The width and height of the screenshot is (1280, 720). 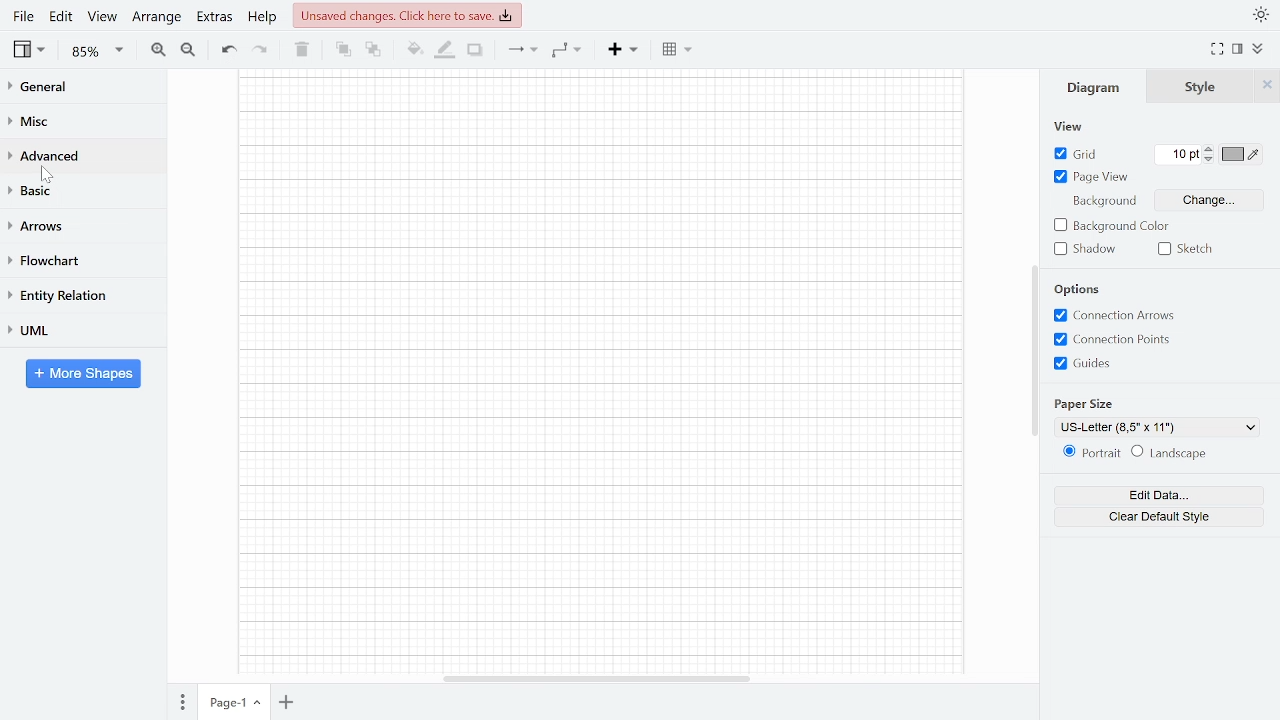 I want to click on Options, so click(x=1078, y=291).